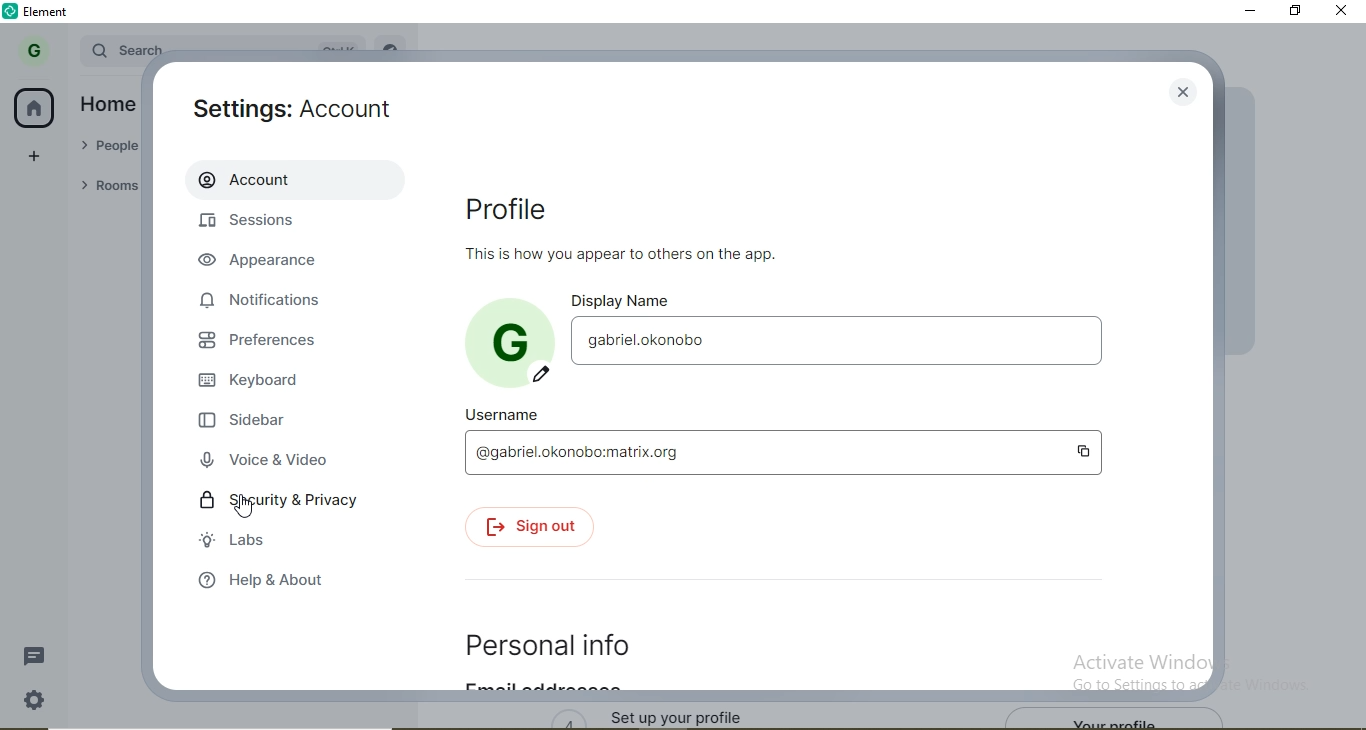 The width and height of the screenshot is (1366, 730). I want to click on keyboard, so click(261, 381).